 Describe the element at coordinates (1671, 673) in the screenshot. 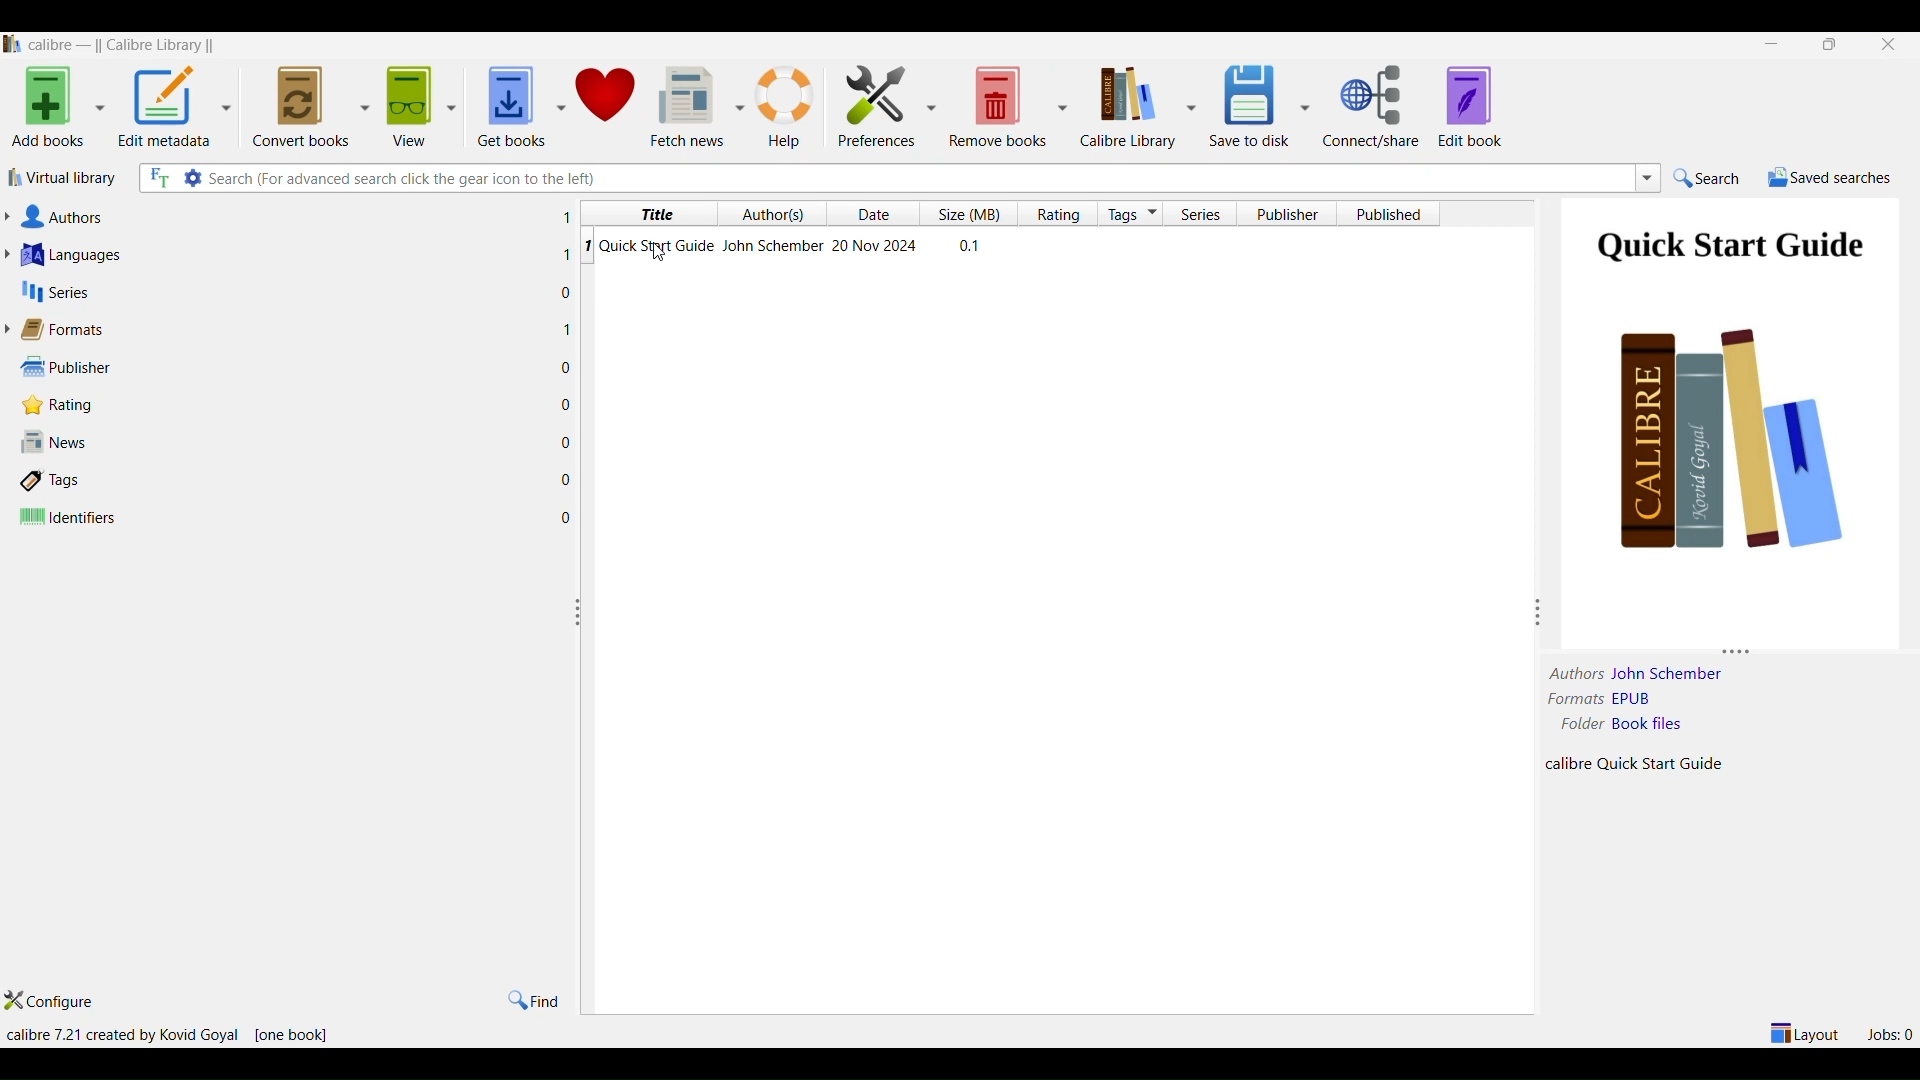

I see `John Schember` at that location.